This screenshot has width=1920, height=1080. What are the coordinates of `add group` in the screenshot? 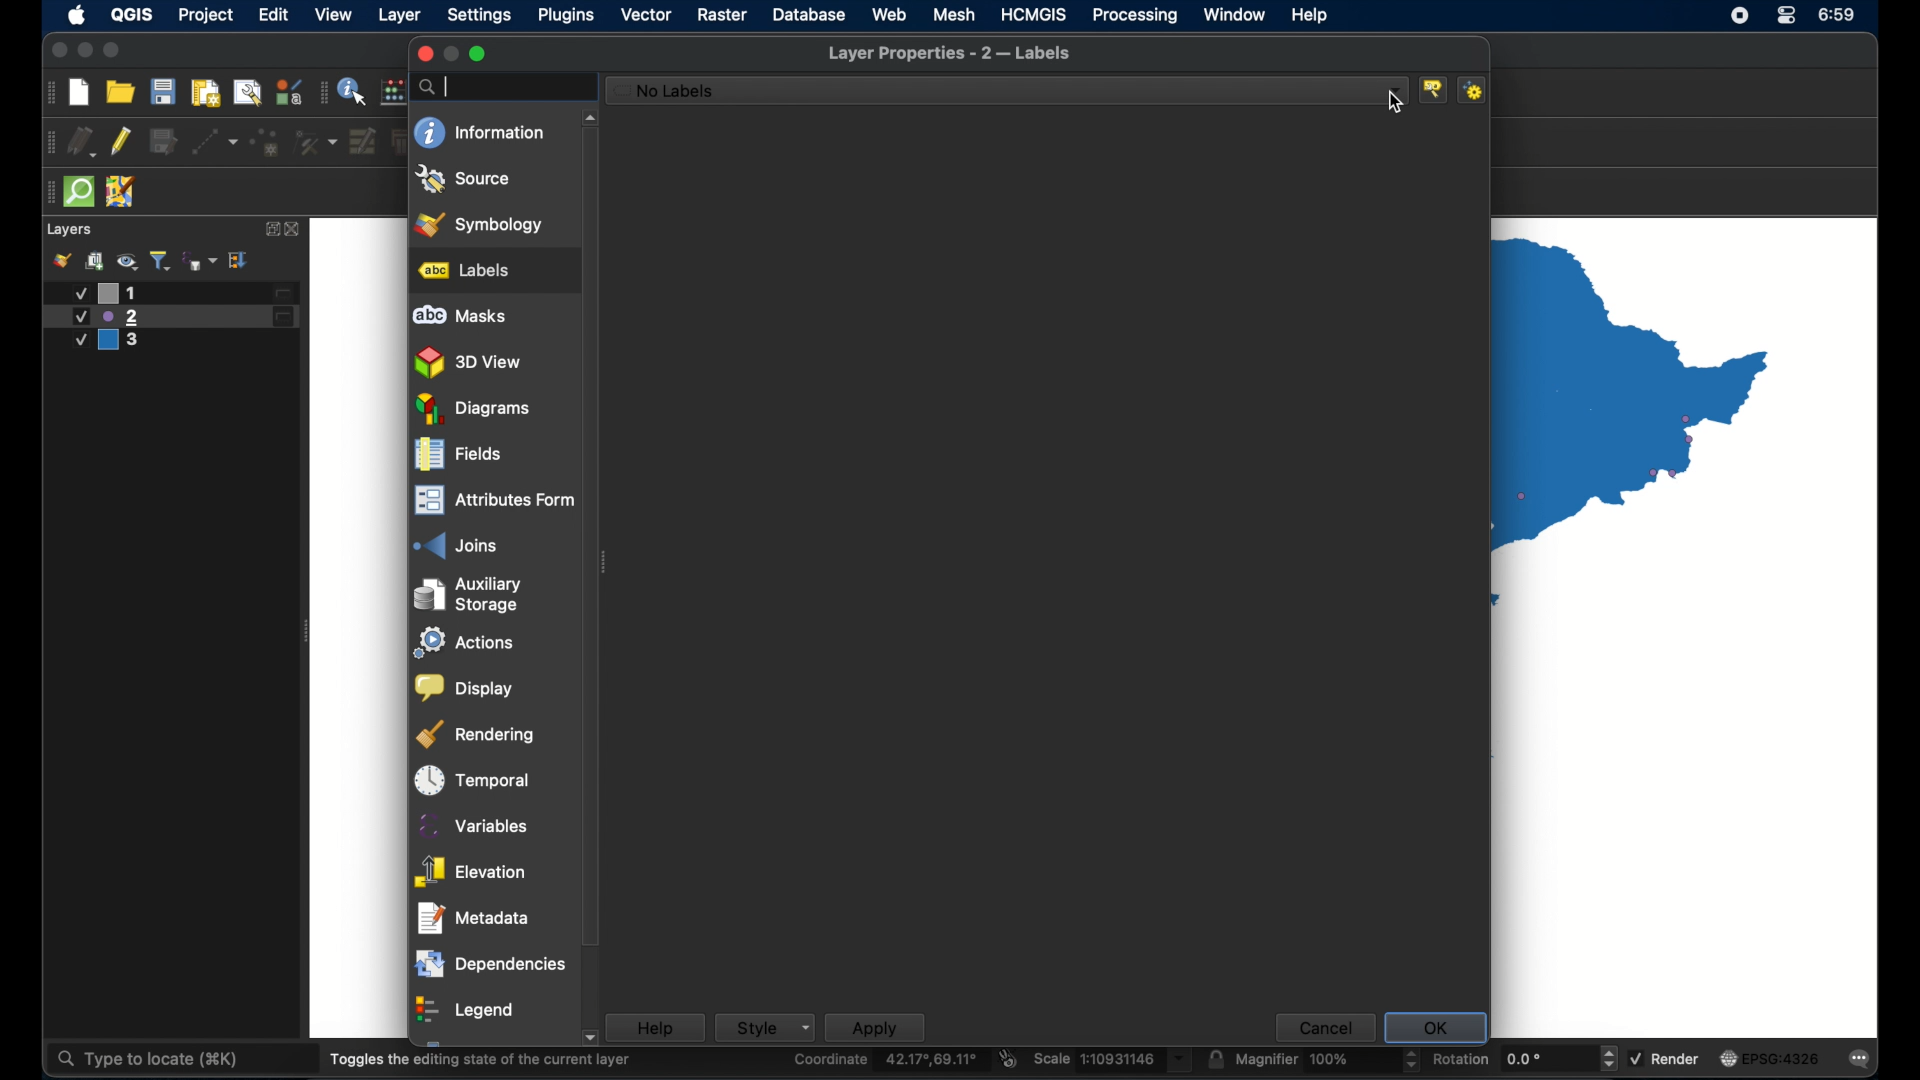 It's located at (96, 260).